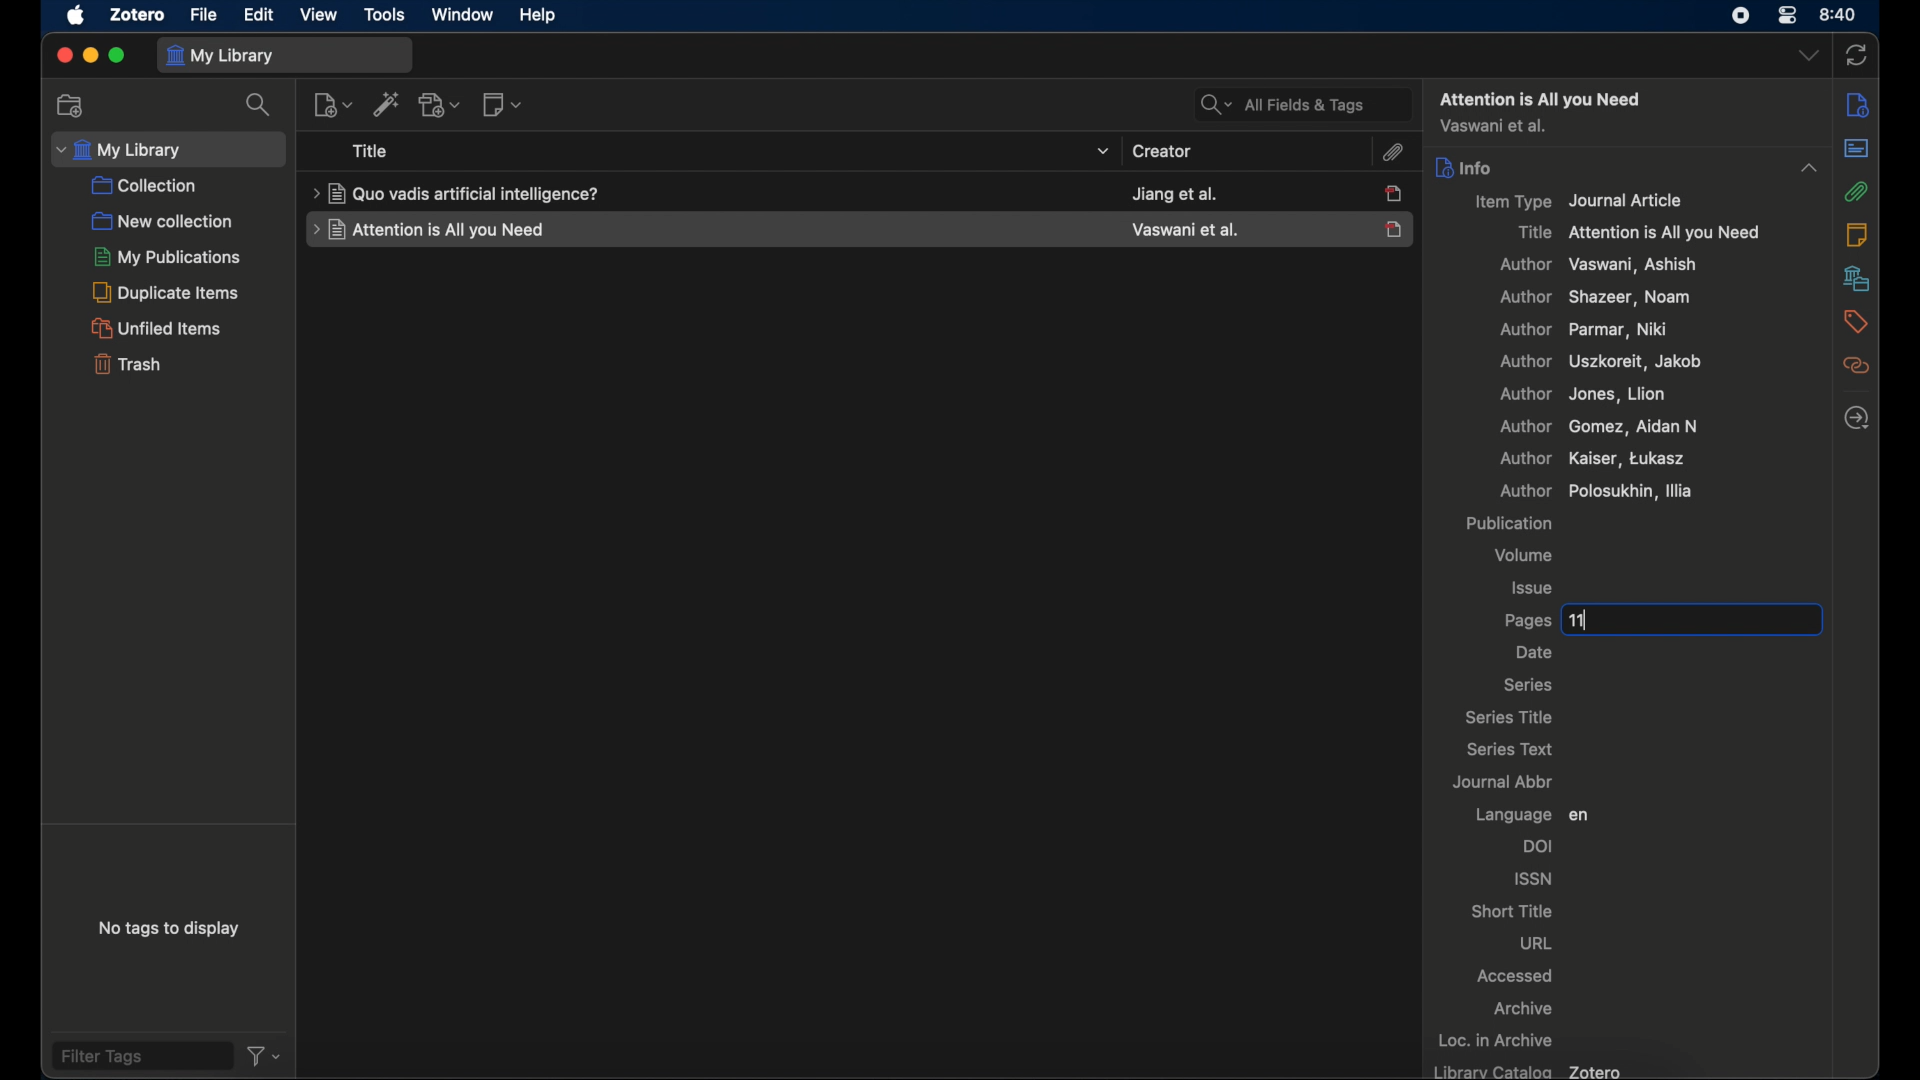  What do you see at coordinates (1183, 230) in the screenshot?
I see `creator creator name` at bounding box center [1183, 230].